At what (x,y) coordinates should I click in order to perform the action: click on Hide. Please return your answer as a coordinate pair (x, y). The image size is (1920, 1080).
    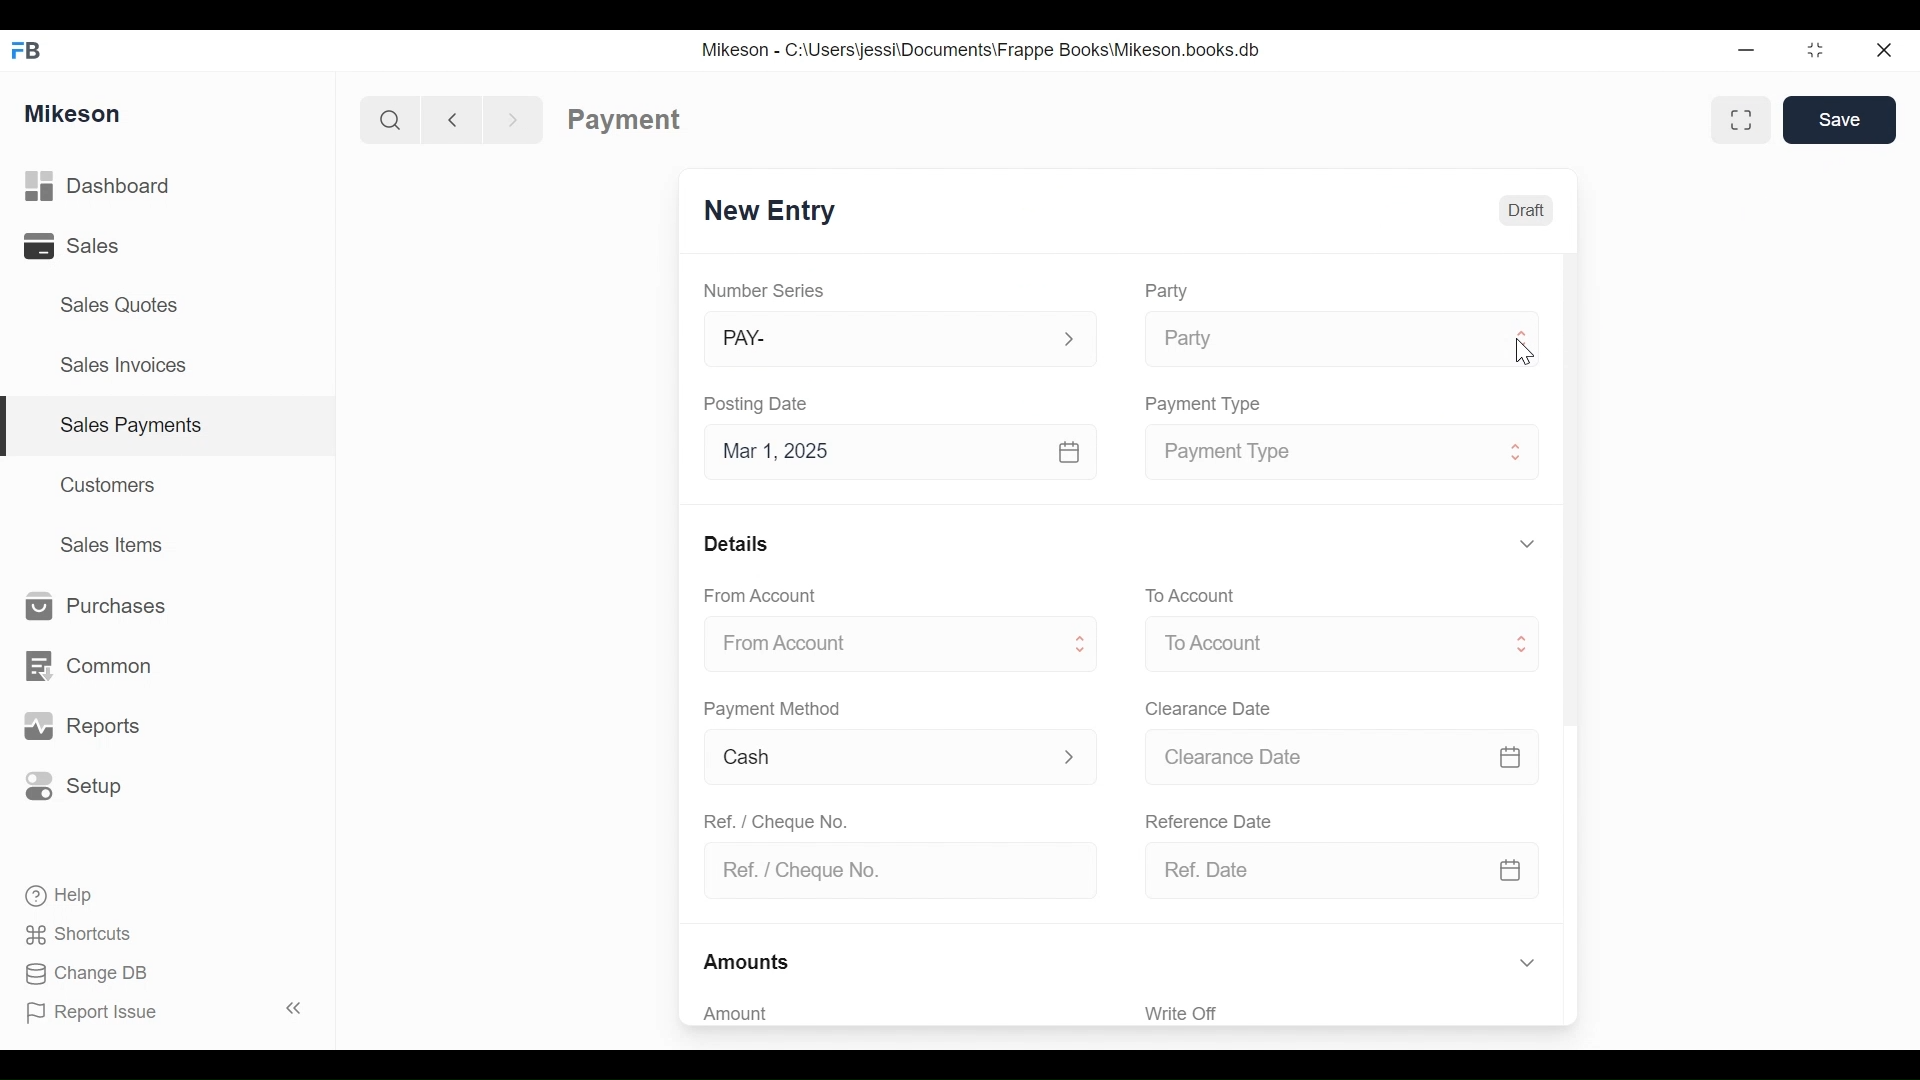
    Looking at the image, I should click on (1526, 541).